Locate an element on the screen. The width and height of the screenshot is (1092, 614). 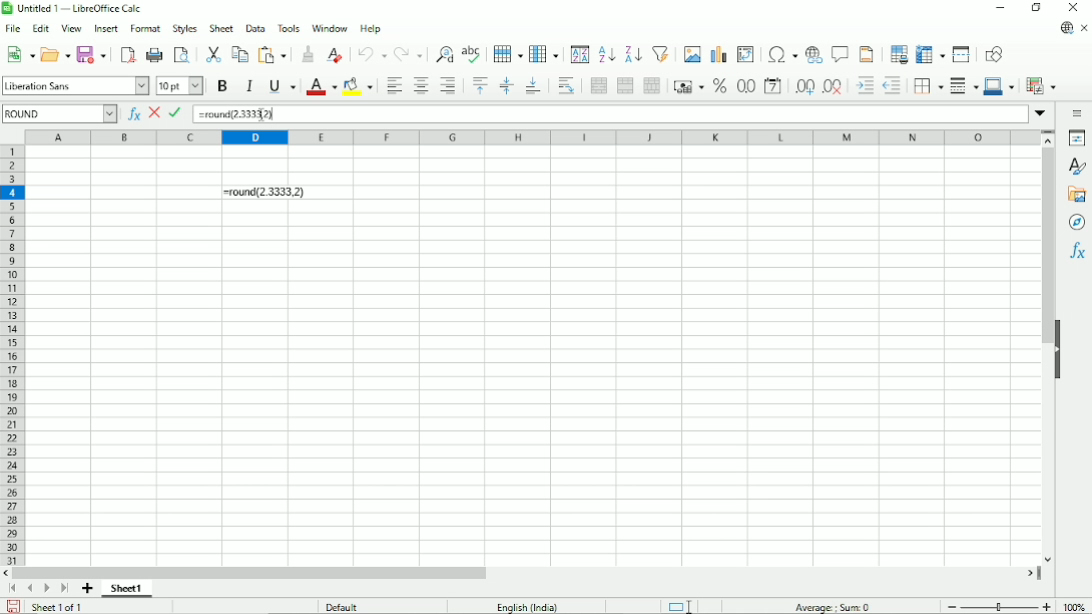
Save is located at coordinates (14, 606).